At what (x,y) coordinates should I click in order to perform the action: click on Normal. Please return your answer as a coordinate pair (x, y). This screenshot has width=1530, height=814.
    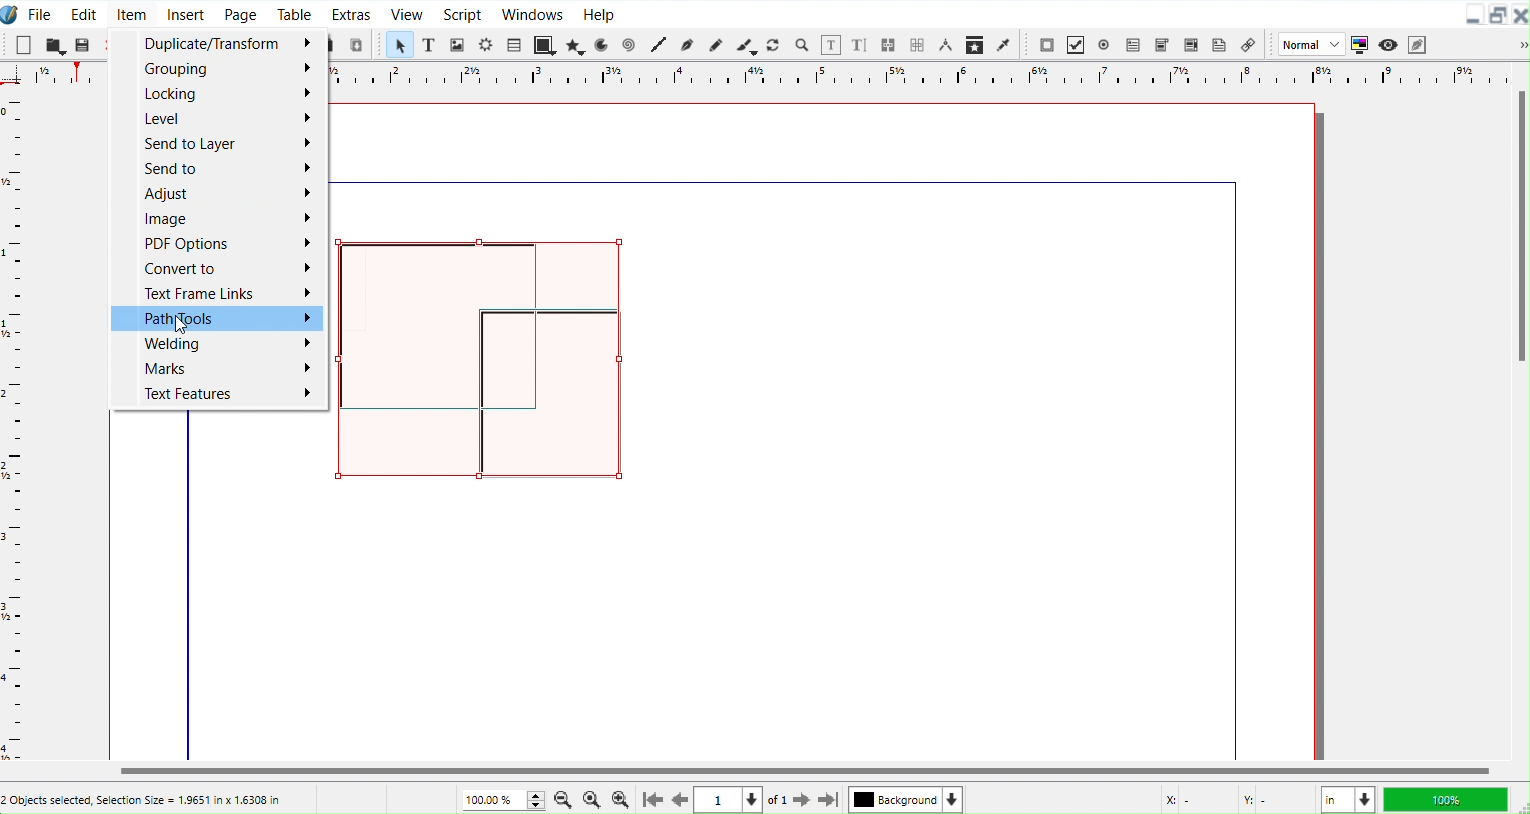
    Looking at the image, I should click on (1309, 44).